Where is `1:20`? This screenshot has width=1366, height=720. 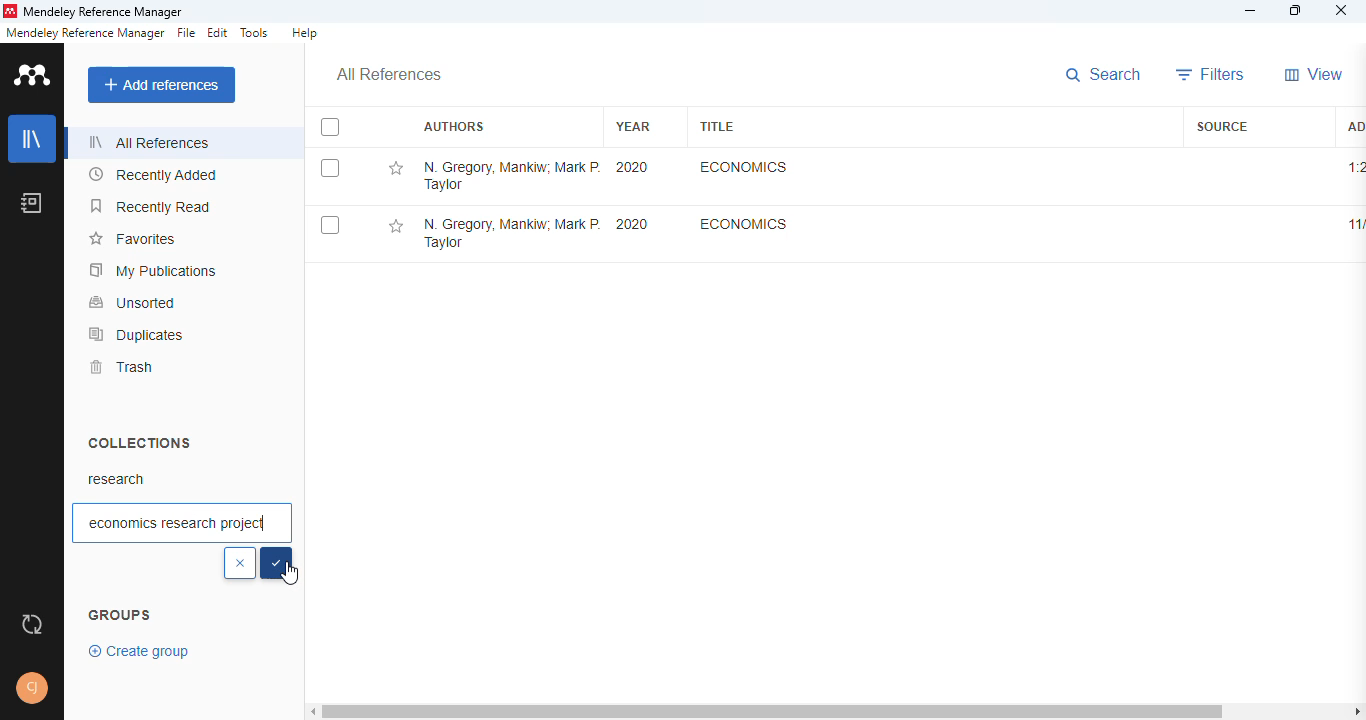 1:20 is located at coordinates (1355, 167).